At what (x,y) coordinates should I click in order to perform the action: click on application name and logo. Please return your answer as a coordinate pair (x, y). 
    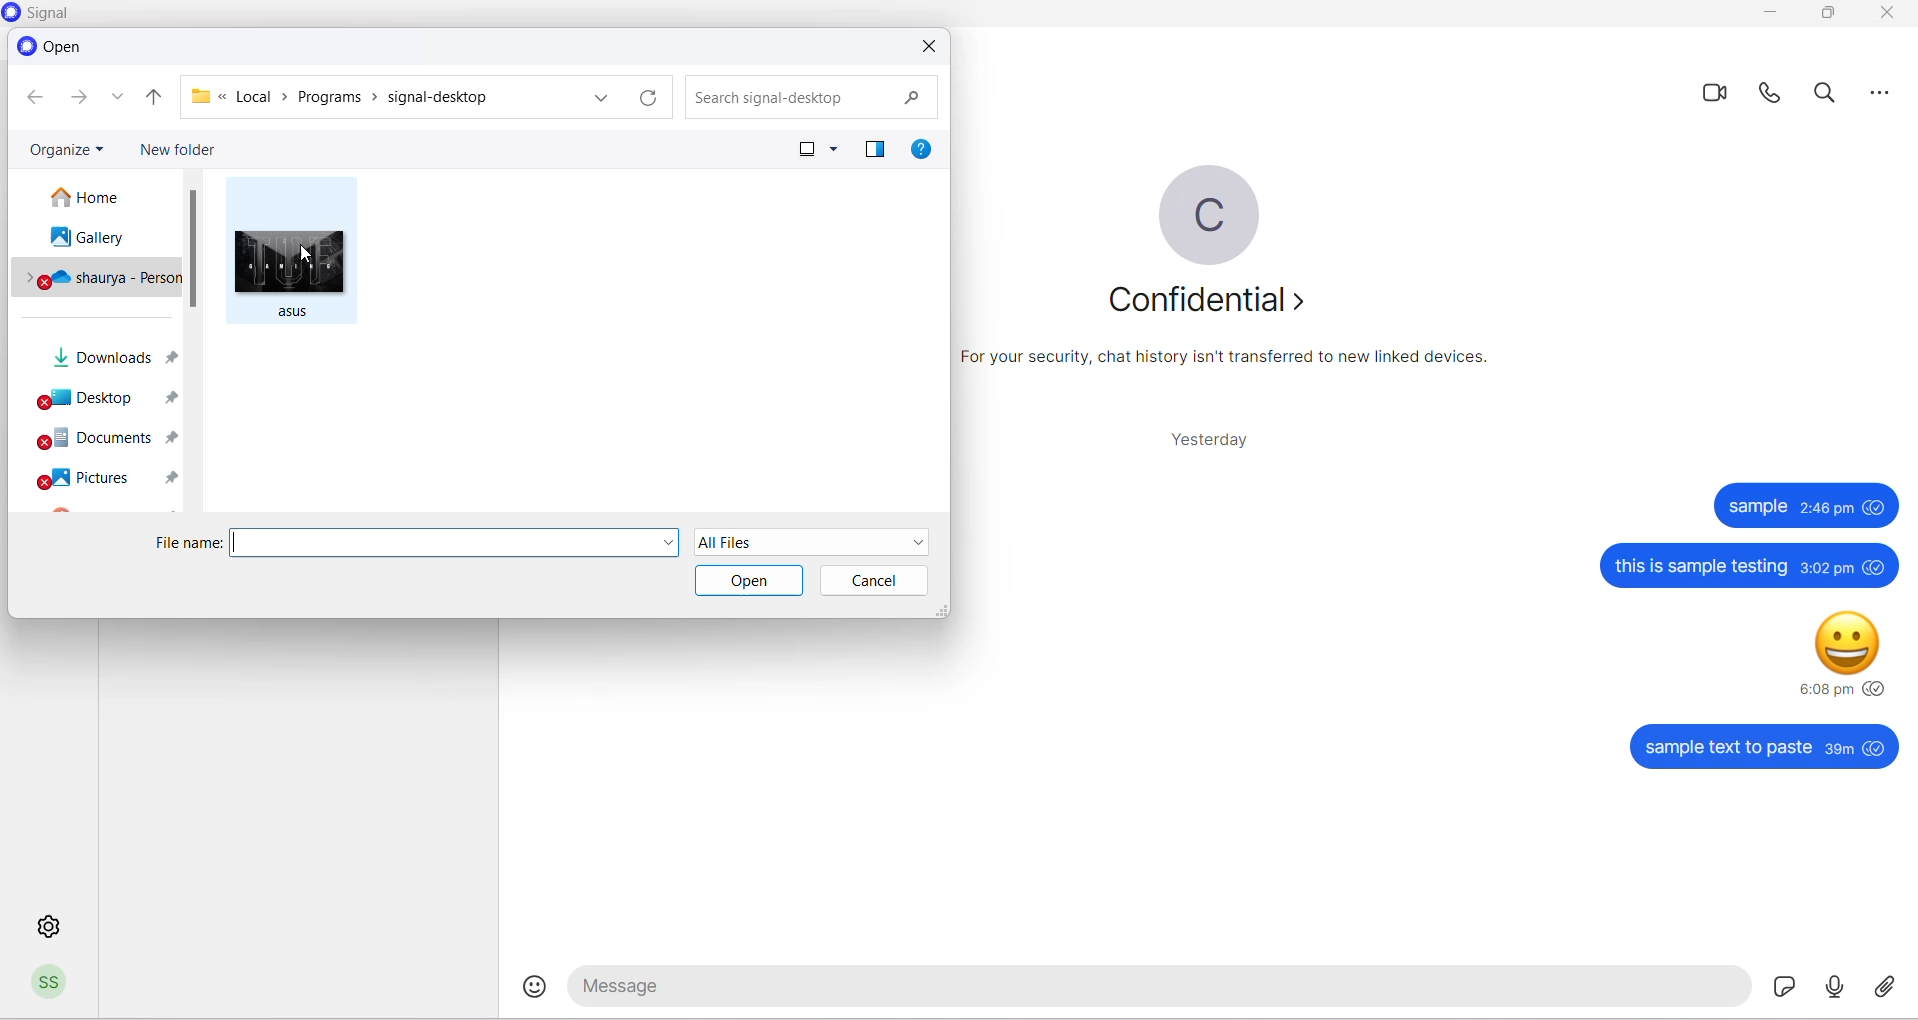
    Looking at the image, I should click on (55, 14).